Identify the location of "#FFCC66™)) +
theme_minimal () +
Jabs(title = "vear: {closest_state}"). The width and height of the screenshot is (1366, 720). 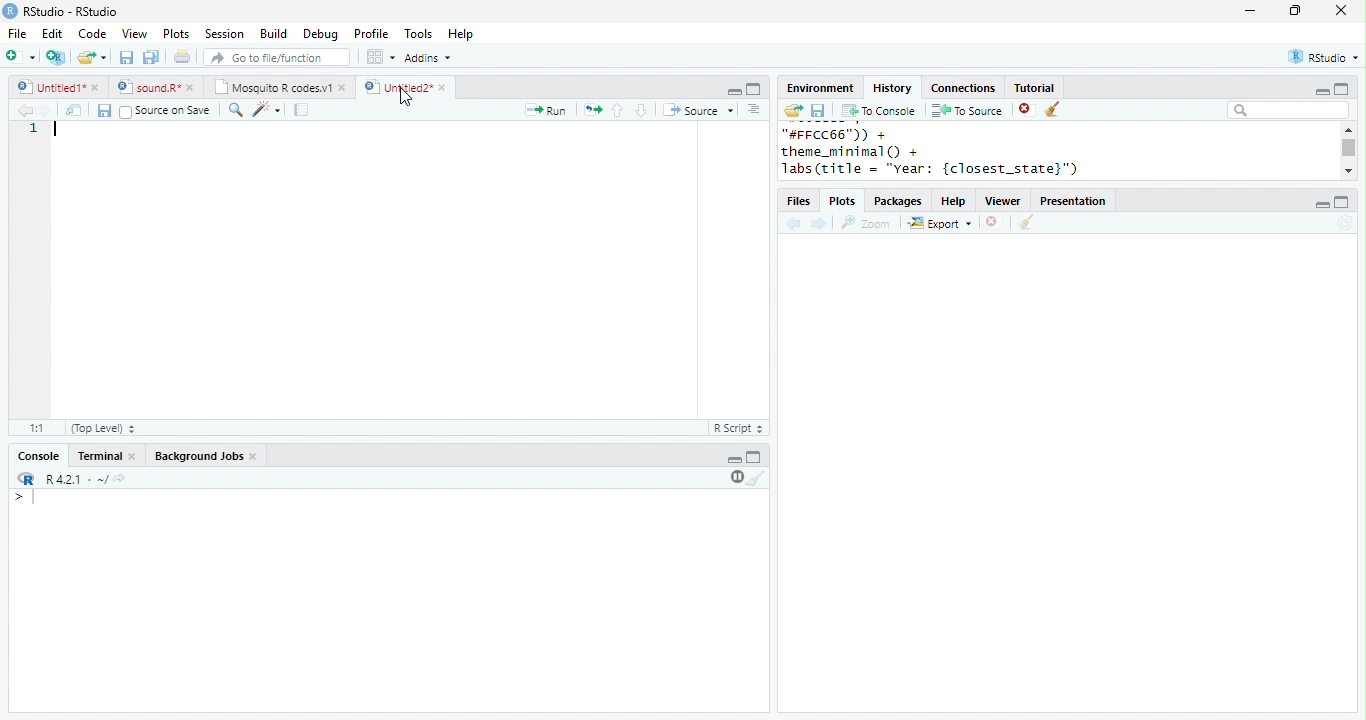
(948, 152).